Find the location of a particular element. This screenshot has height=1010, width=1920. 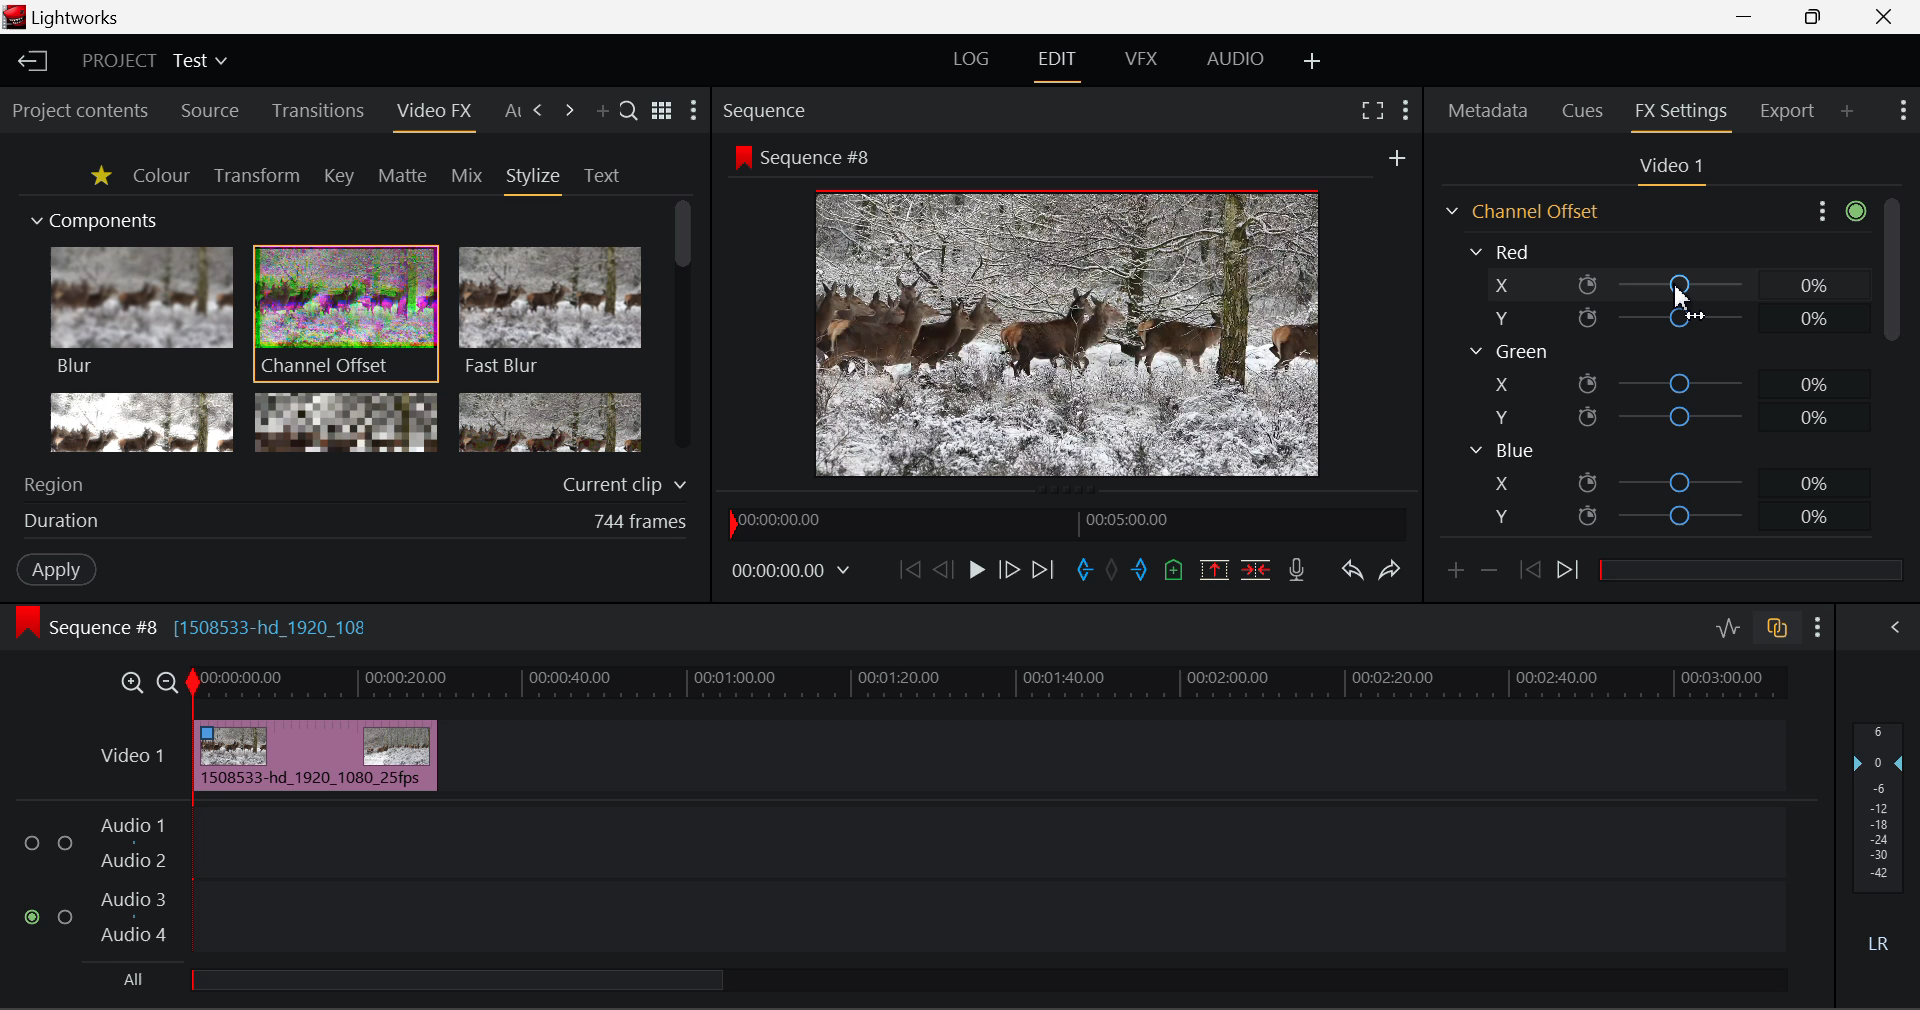

Green X is located at coordinates (1663, 382).